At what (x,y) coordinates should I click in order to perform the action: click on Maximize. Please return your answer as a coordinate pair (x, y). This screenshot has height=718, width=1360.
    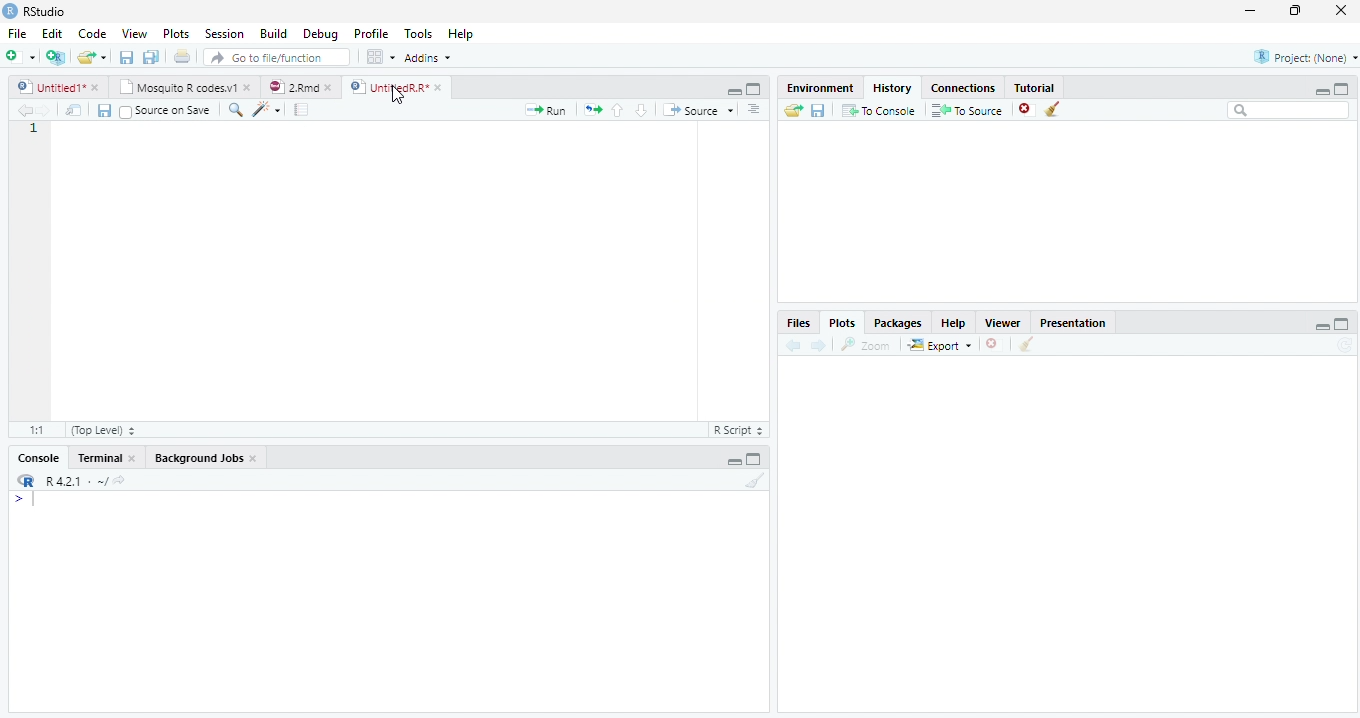
    Looking at the image, I should click on (753, 90).